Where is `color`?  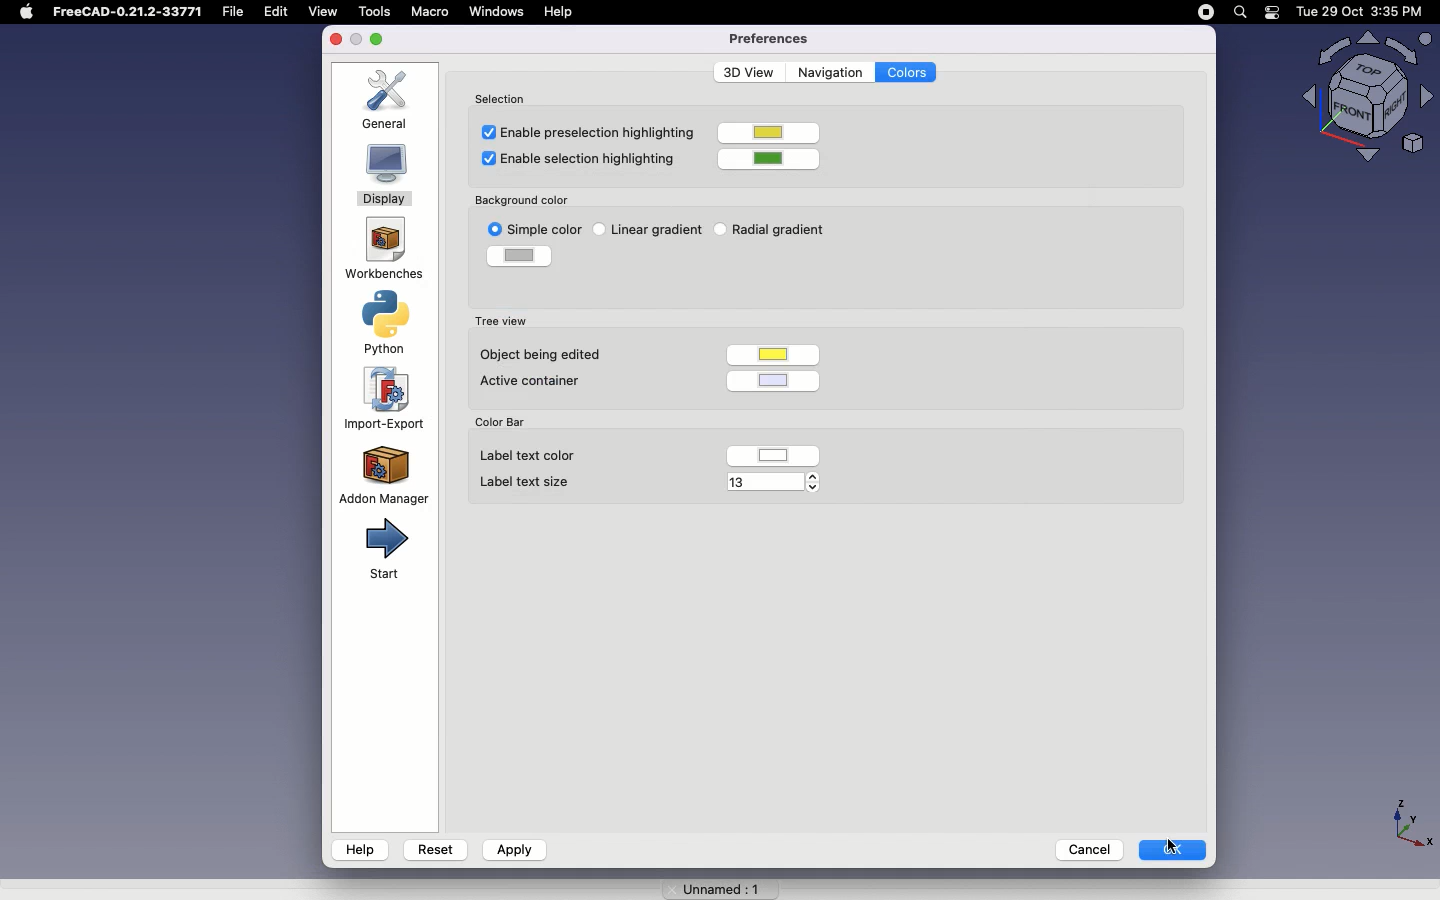
color is located at coordinates (771, 134).